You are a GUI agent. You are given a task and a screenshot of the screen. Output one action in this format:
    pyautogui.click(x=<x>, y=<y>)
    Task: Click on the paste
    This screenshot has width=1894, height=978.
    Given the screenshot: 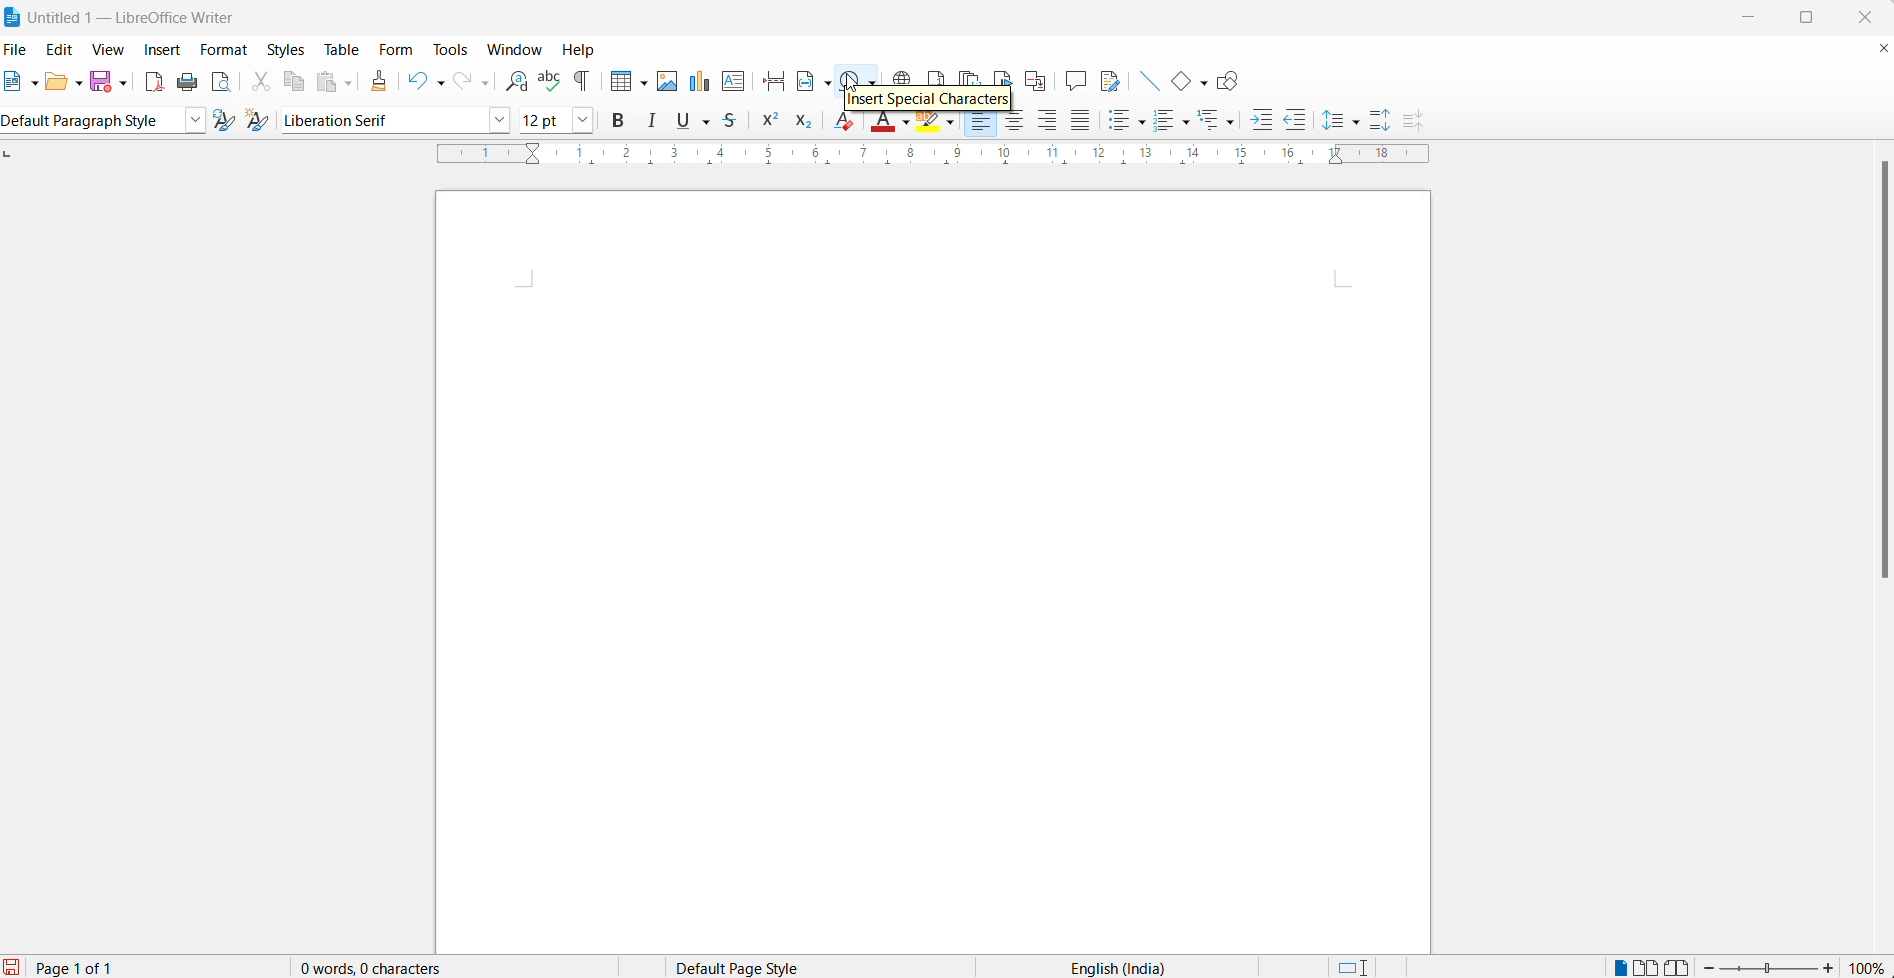 What is the action you would take?
    pyautogui.click(x=325, y=84)
    